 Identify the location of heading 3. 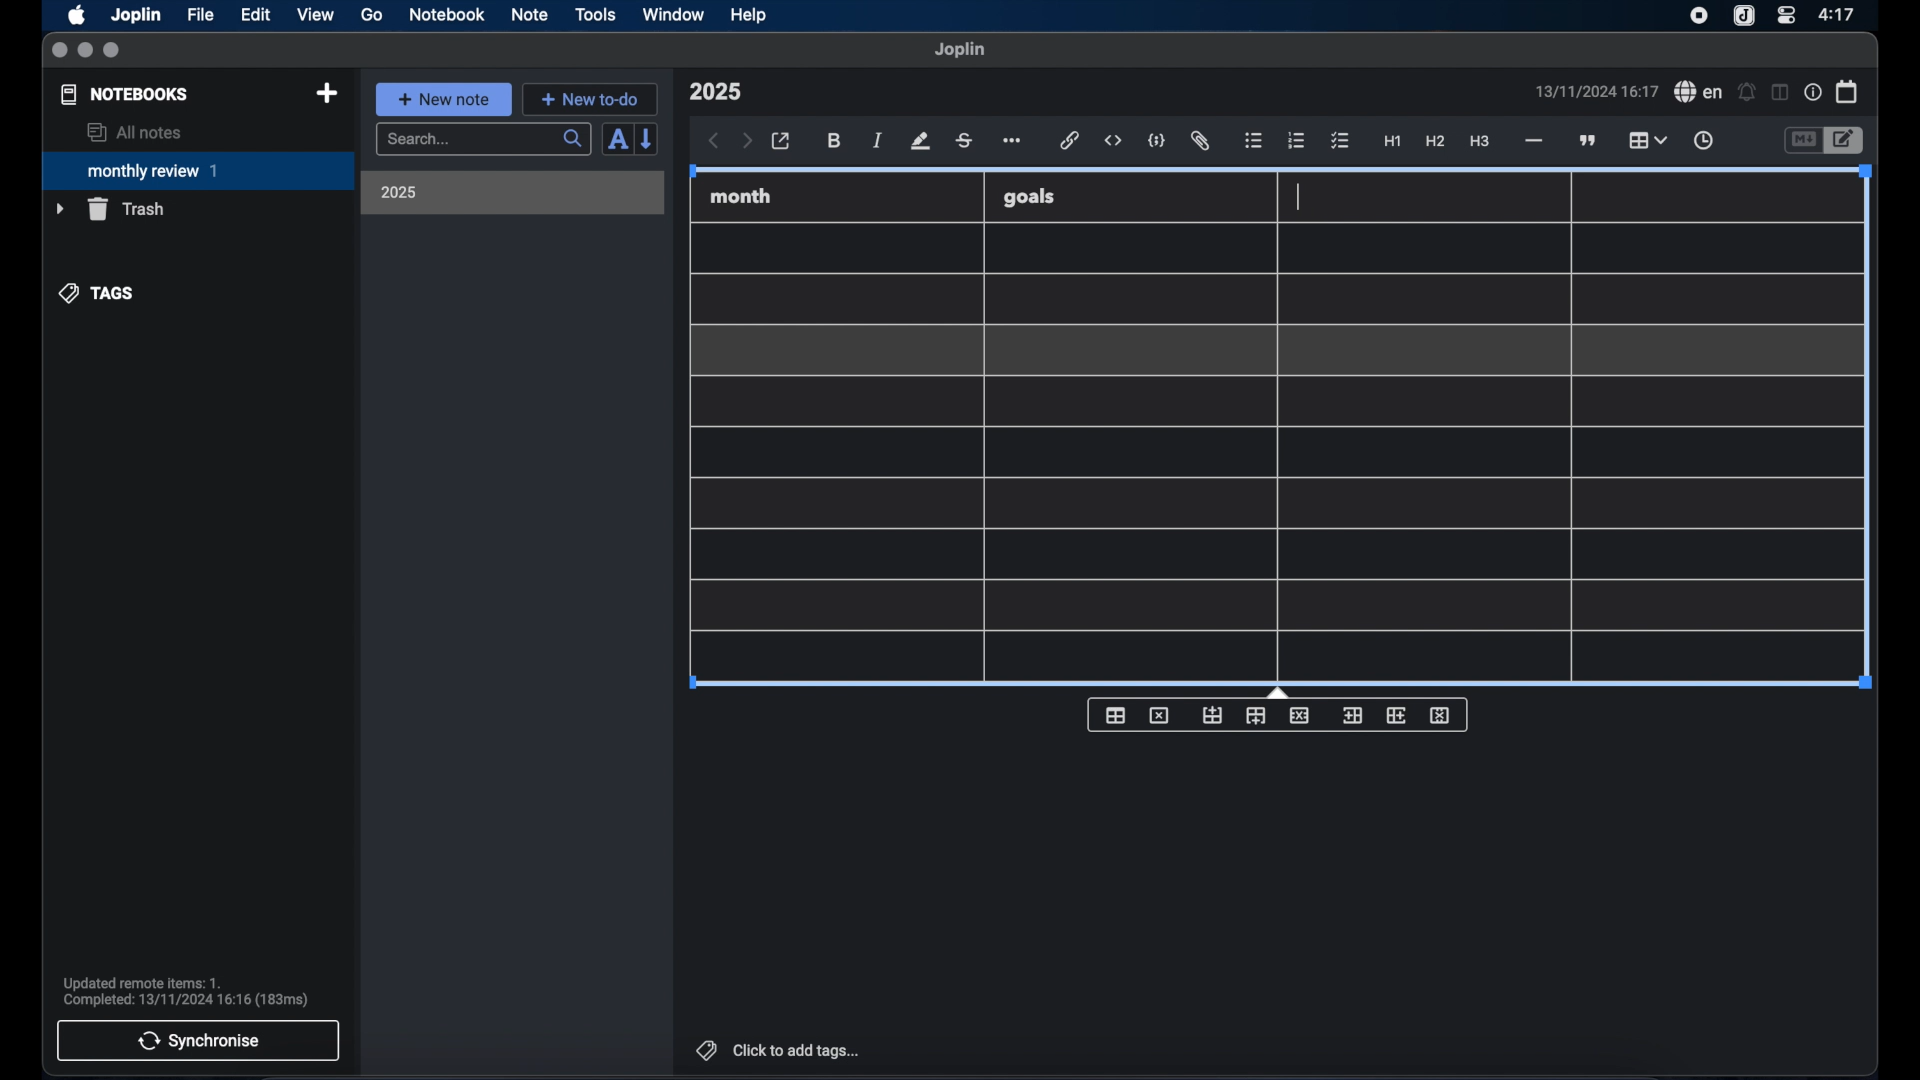
(1479, 142).